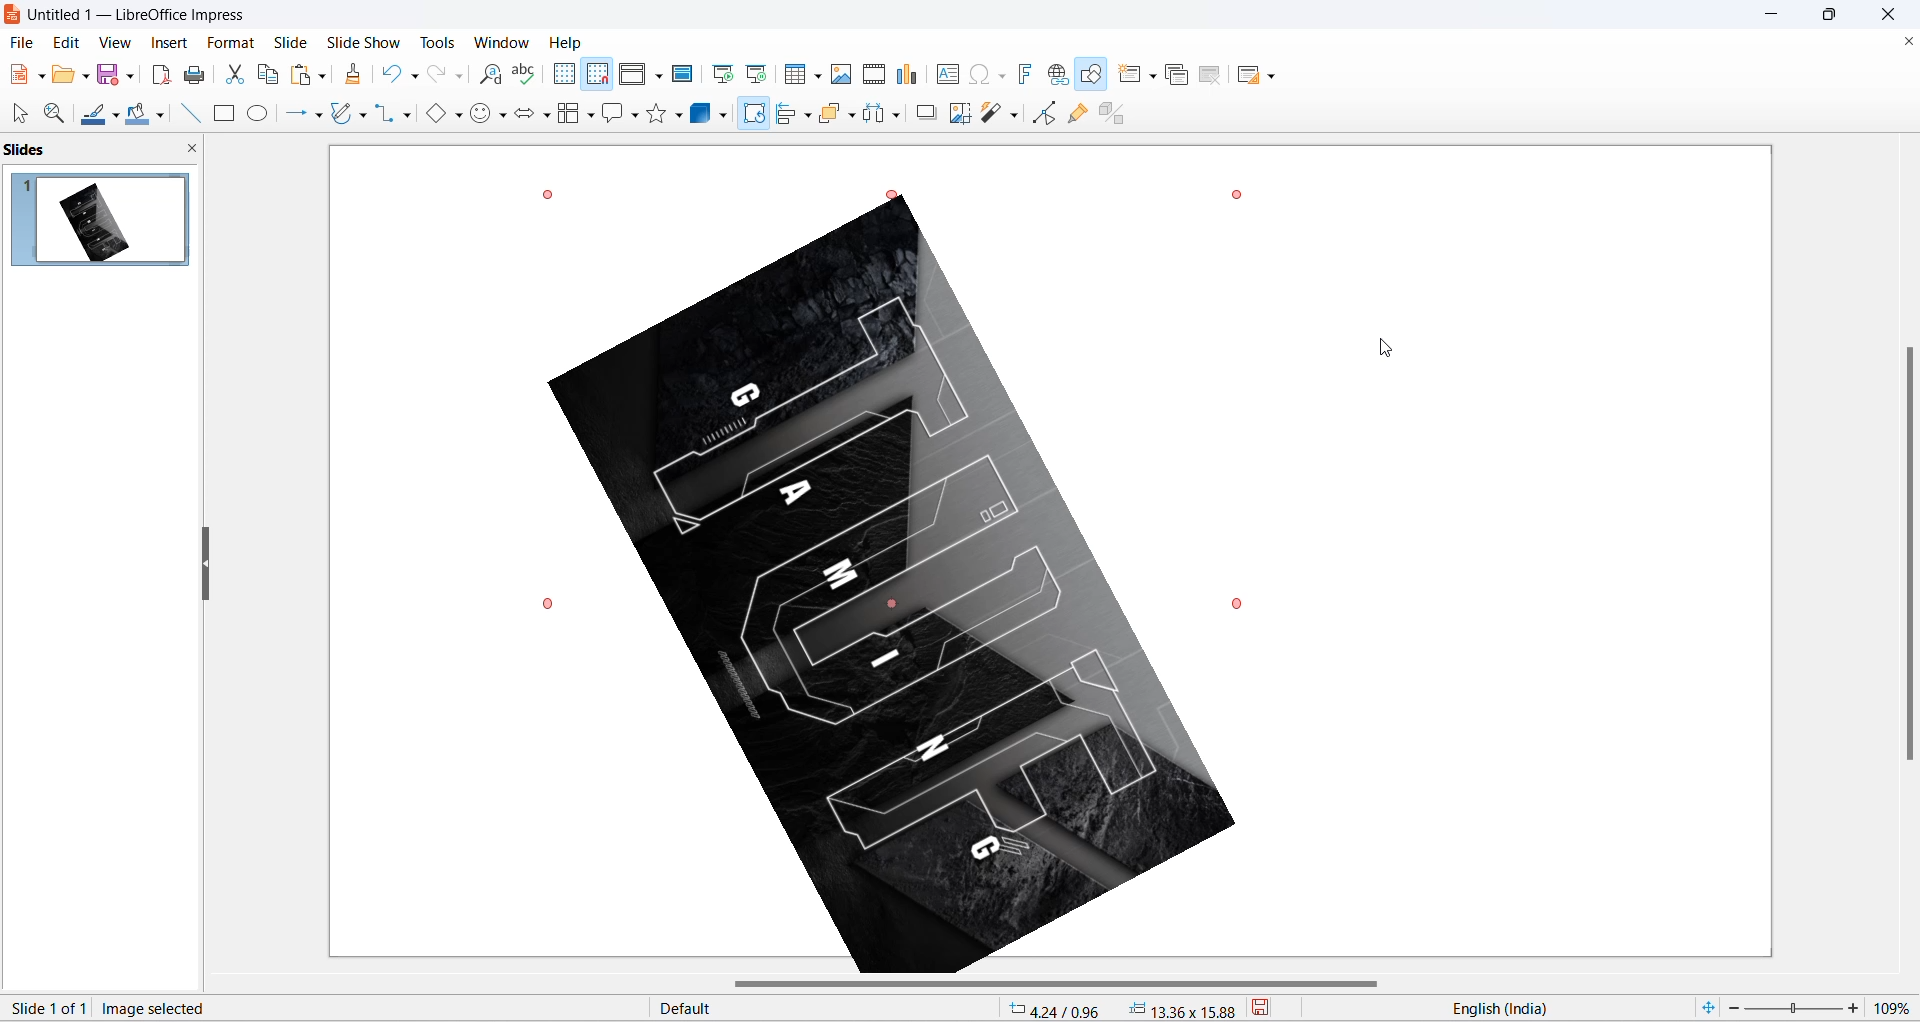 The image size is (1920, 1022). What do you see at coordinates (116, 120) in the screenshot?
I see `line color options` at bounding box center [116, 120].